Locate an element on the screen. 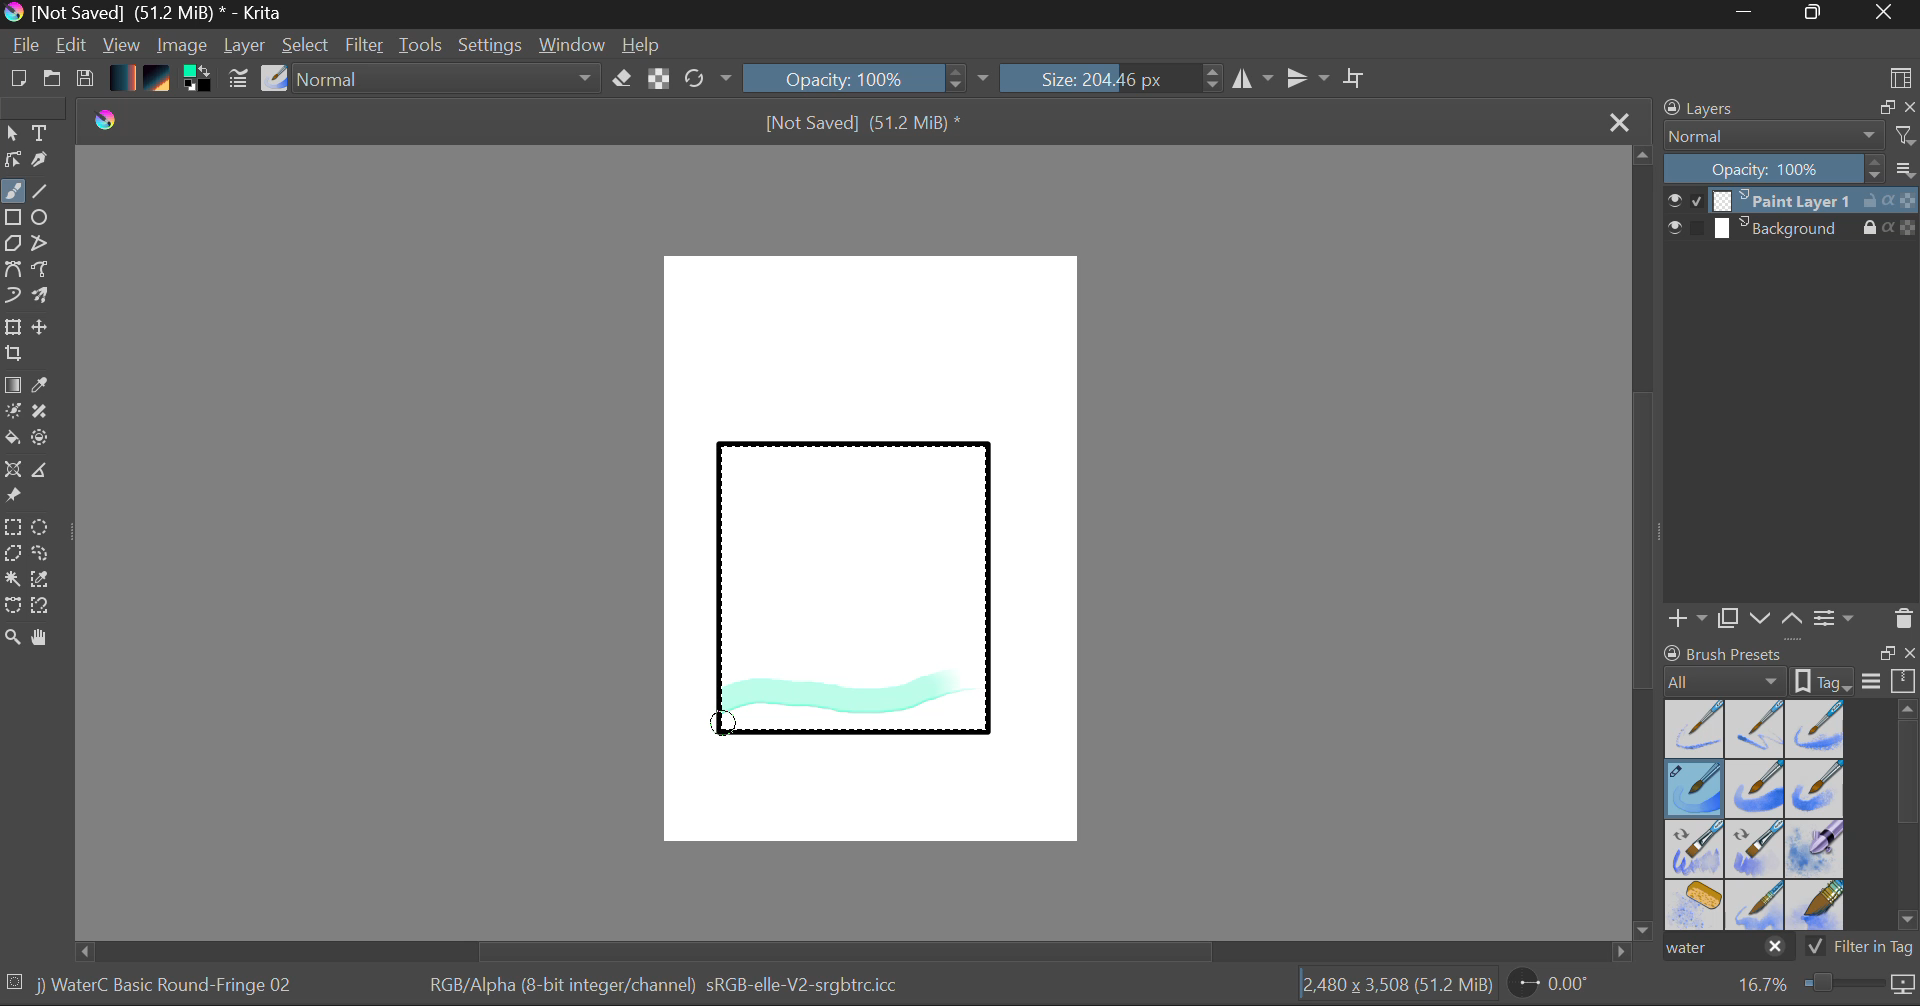 The height and width of the screenshot is (1006, 1920). Document Dimensions is located at coordinates (1396, 988).